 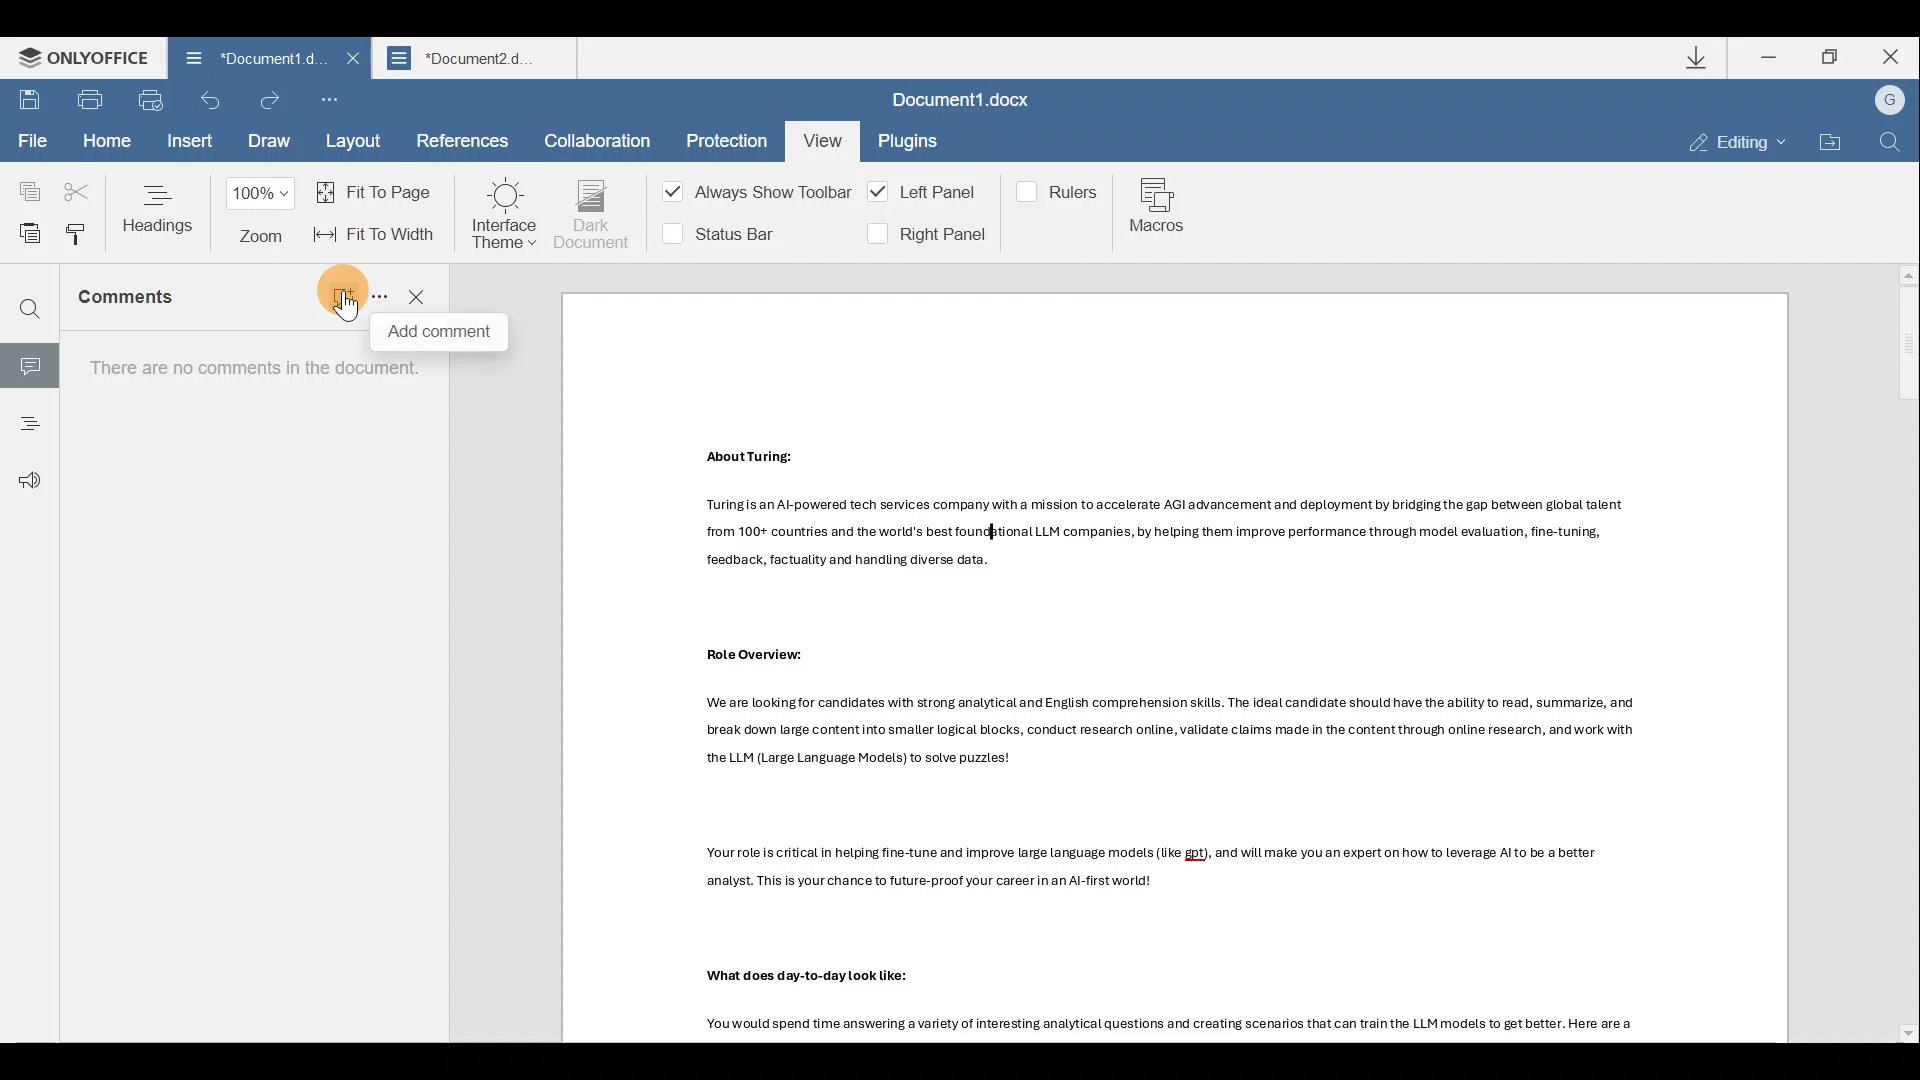 I want to click on Headings, so click(x=28, y=417).